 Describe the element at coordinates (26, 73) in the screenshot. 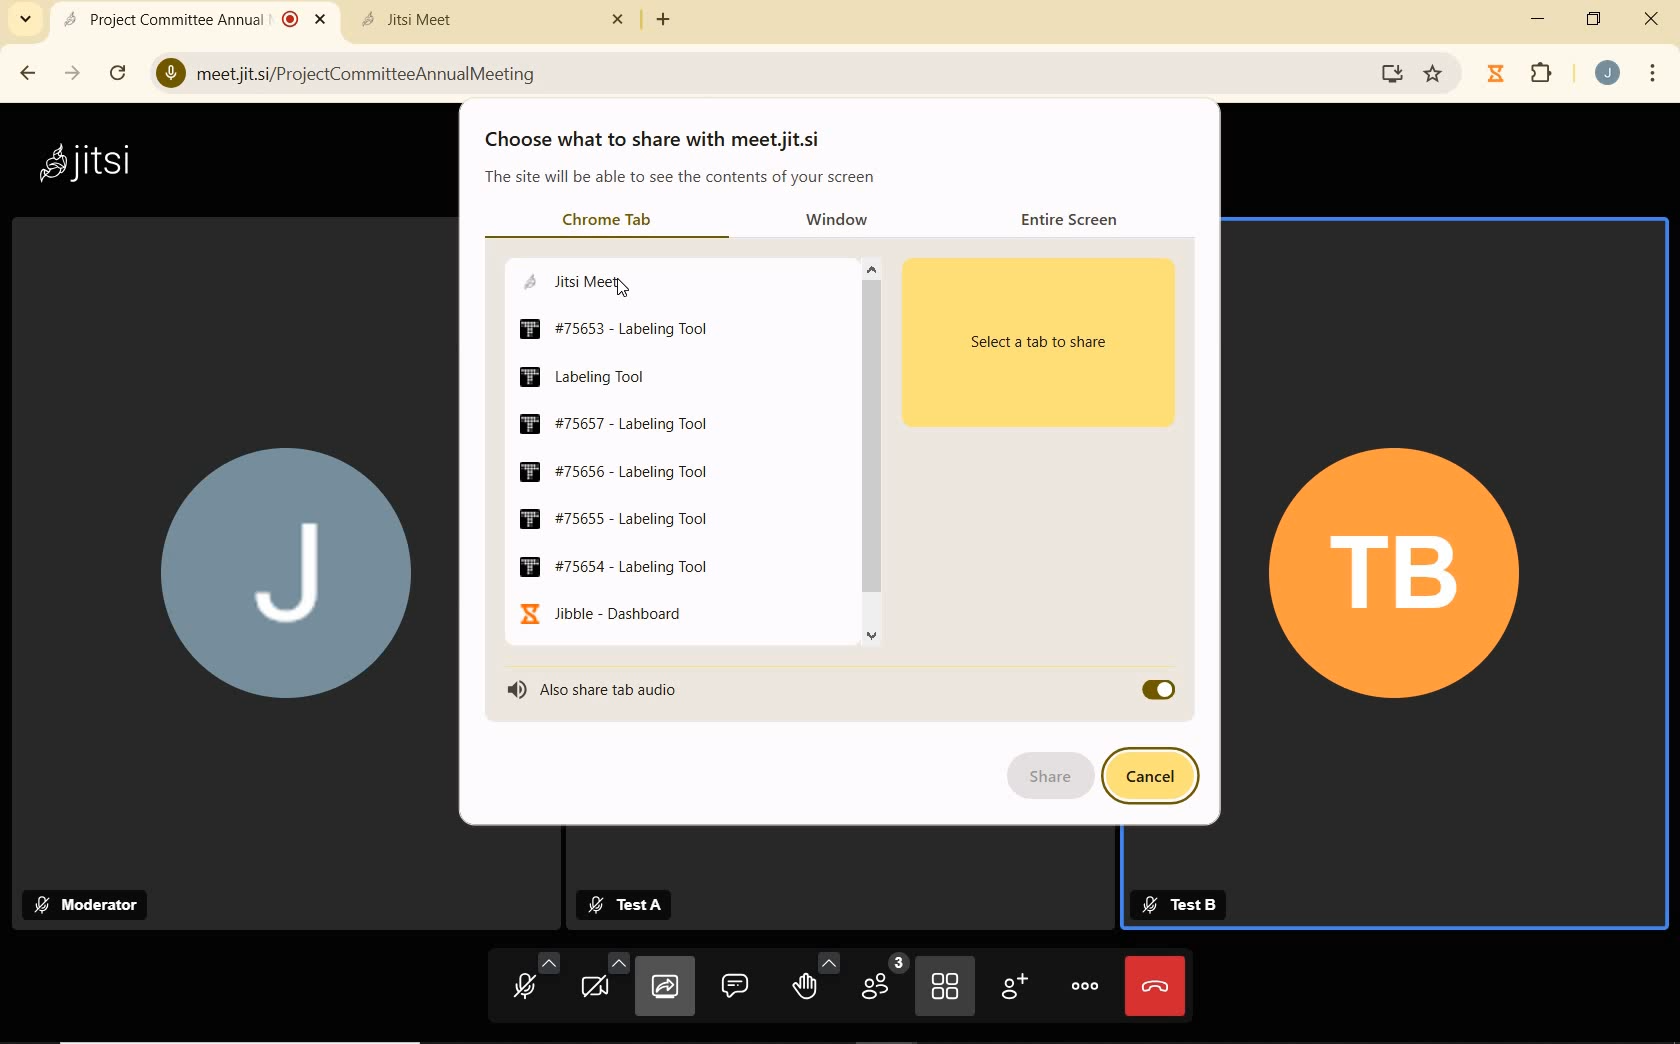

I see `BACK` at that location.